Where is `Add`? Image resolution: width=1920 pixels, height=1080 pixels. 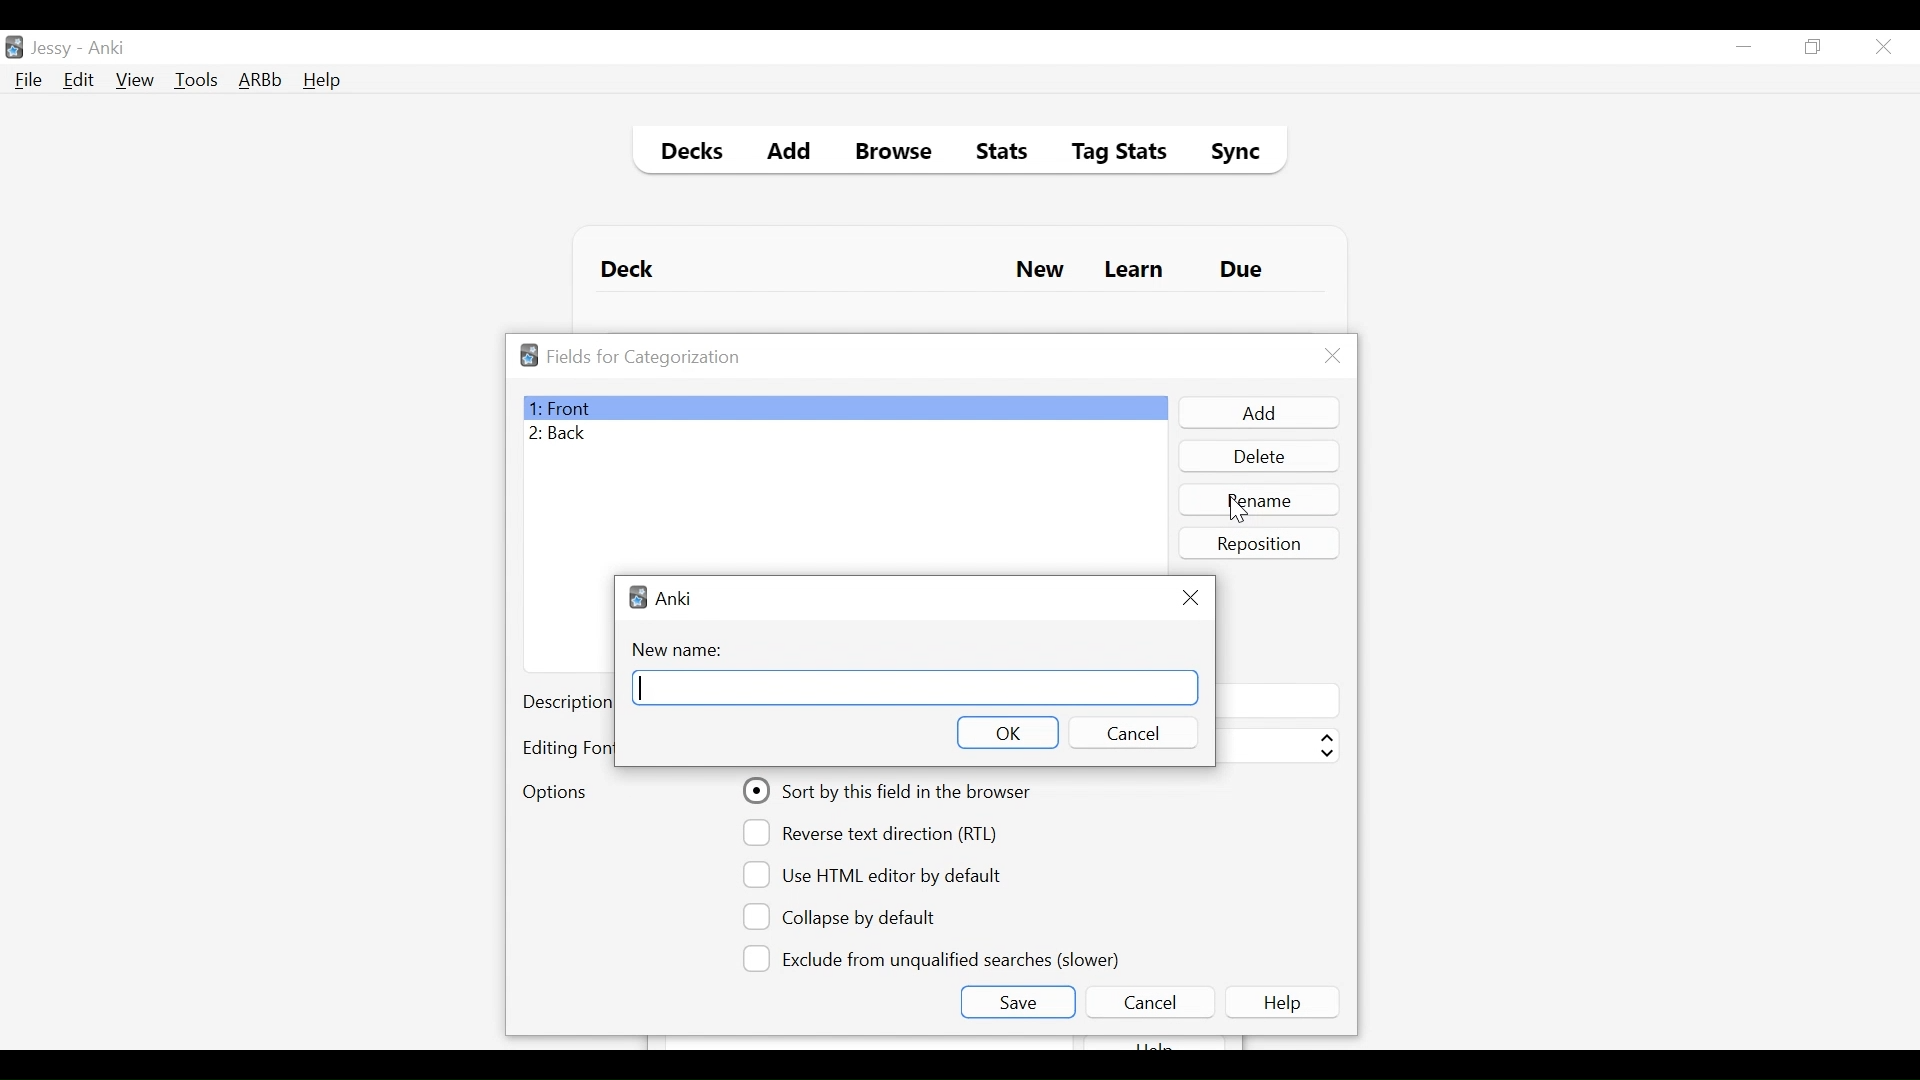
Add is located at coordinates (1257, 413).